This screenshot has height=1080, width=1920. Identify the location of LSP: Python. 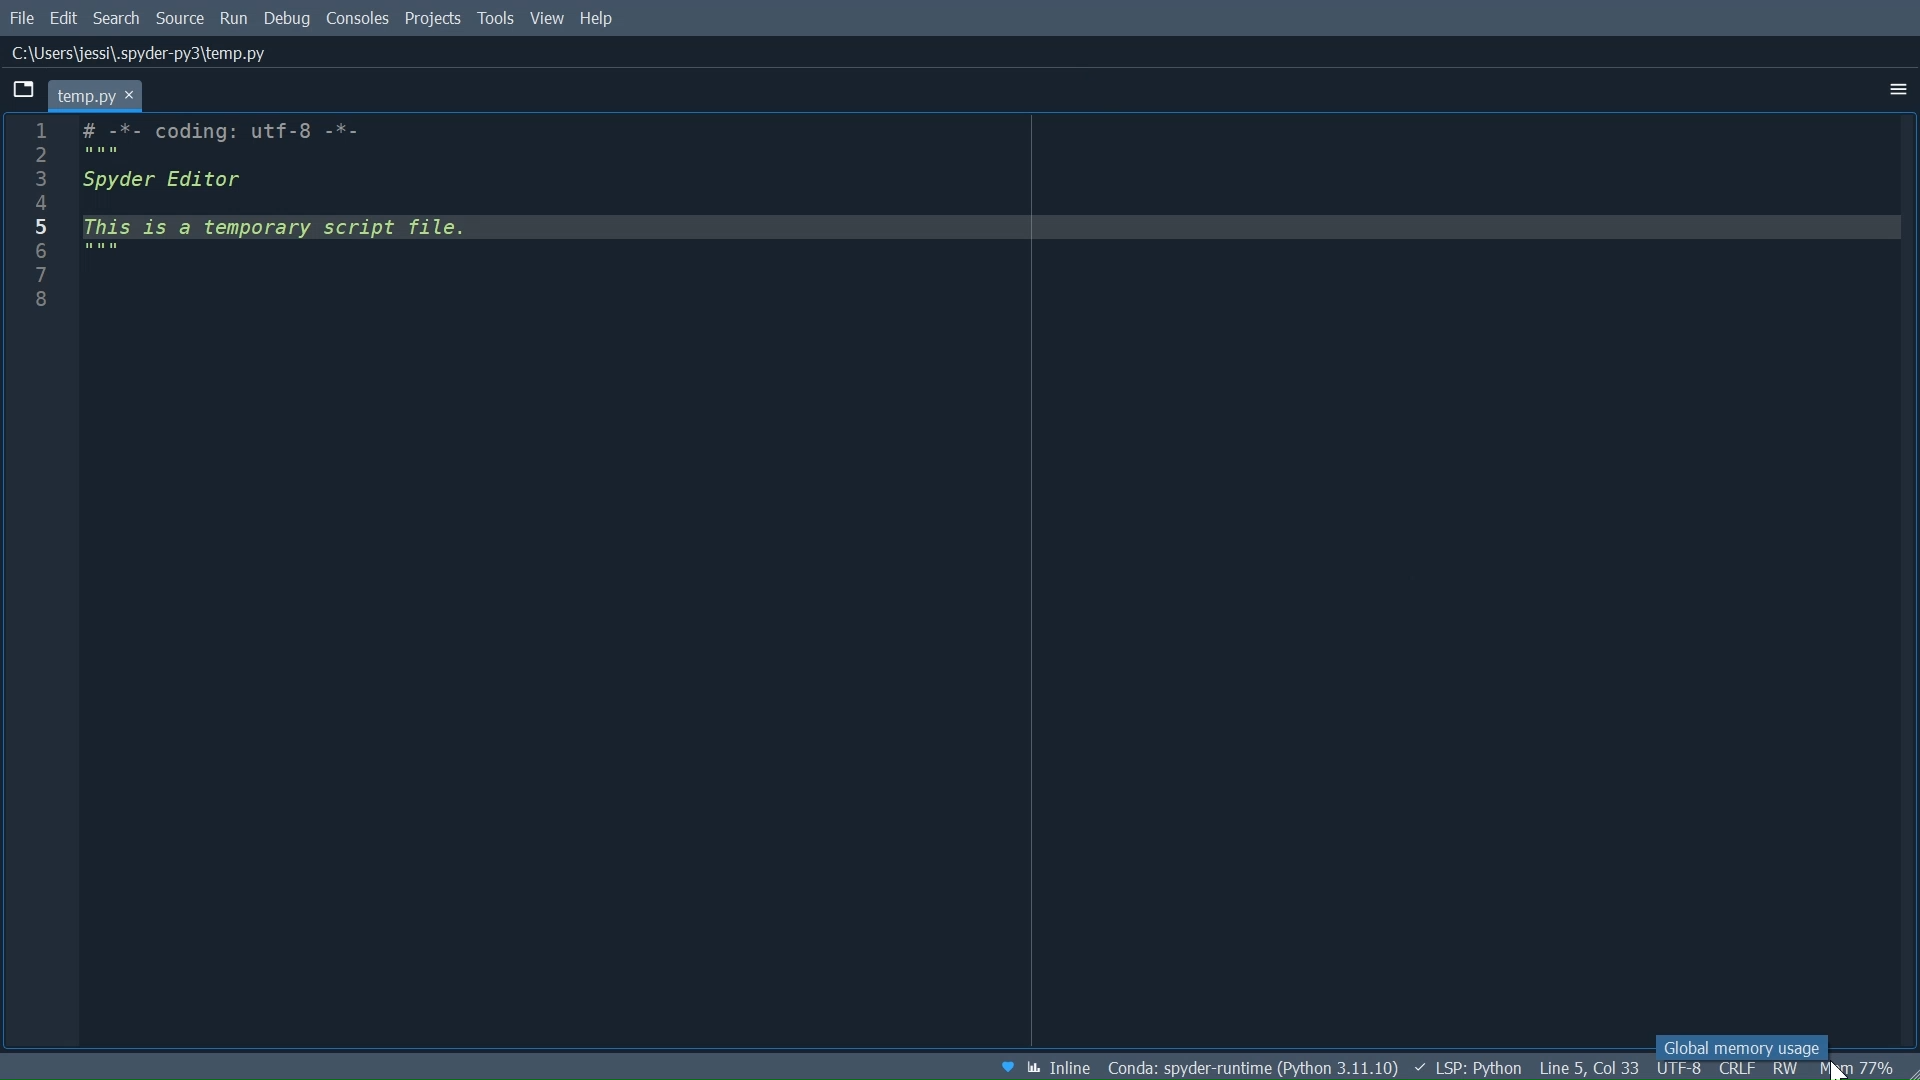
(1466, 1068).